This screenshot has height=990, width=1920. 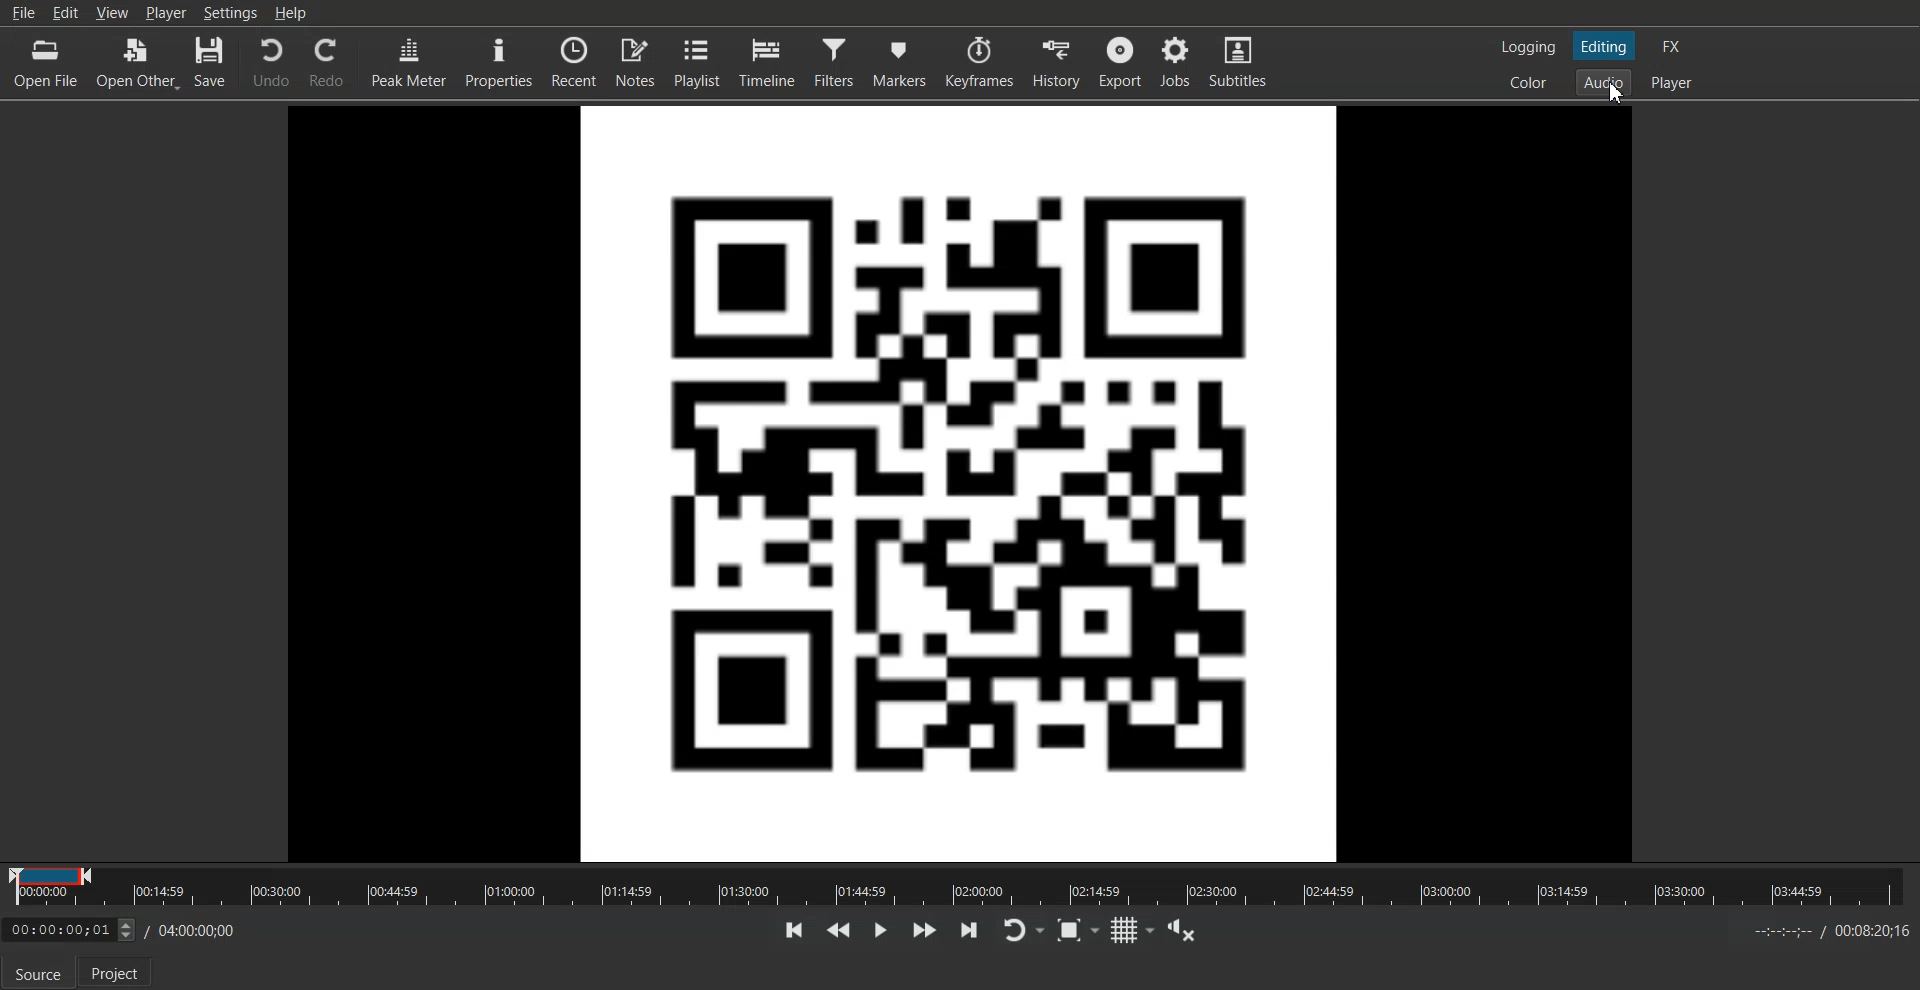 I want to click on Timeline Slider, so click(x=960, y=887).